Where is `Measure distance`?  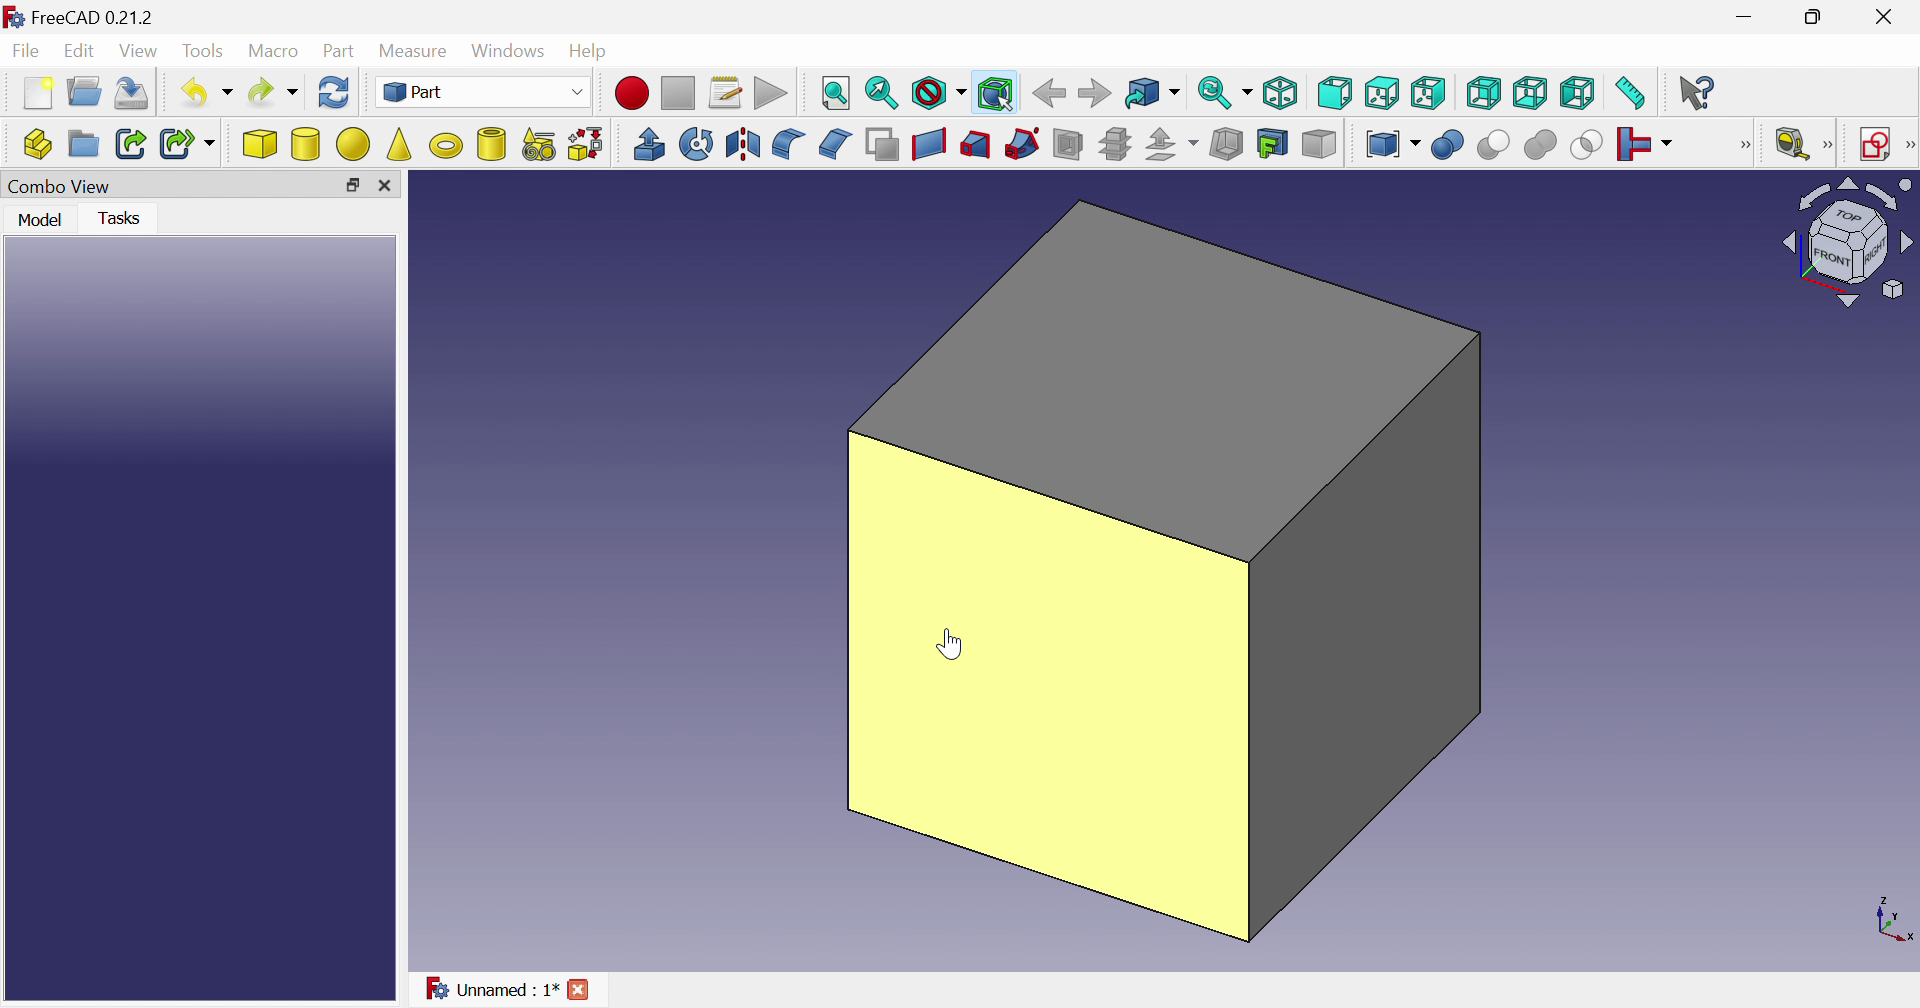
Measure distance is located at coordinates (1632, 94).